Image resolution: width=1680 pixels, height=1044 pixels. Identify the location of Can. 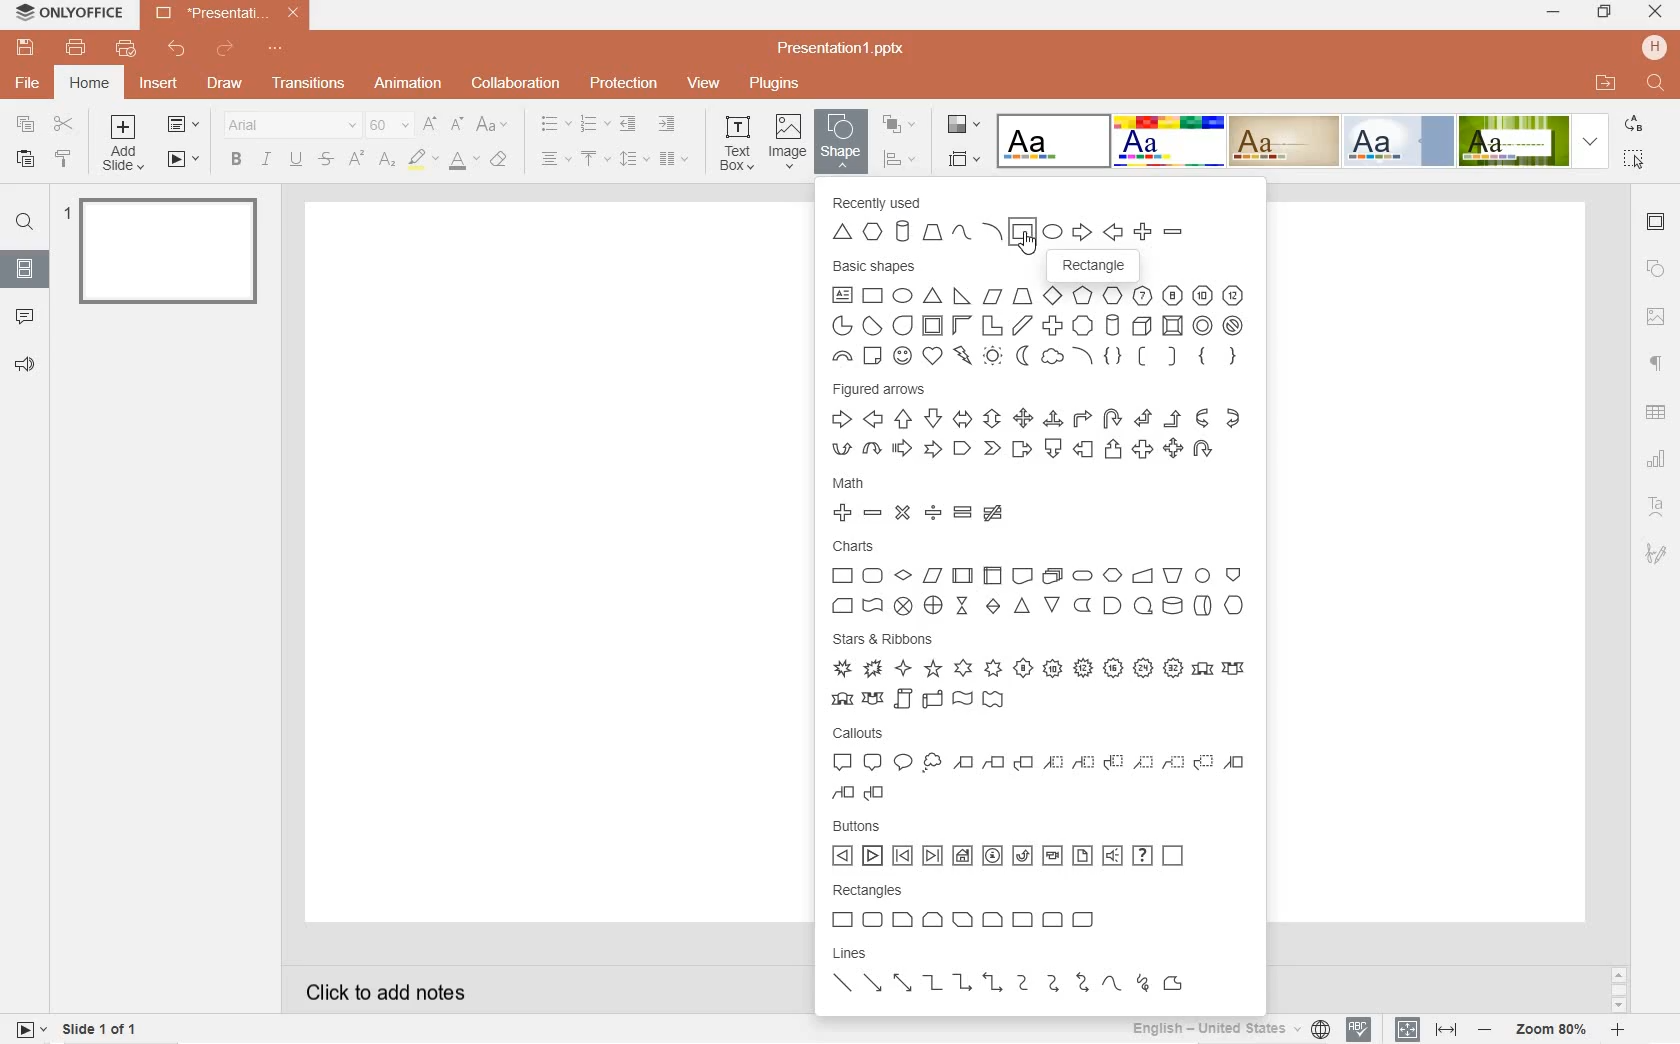
(1111, 326).